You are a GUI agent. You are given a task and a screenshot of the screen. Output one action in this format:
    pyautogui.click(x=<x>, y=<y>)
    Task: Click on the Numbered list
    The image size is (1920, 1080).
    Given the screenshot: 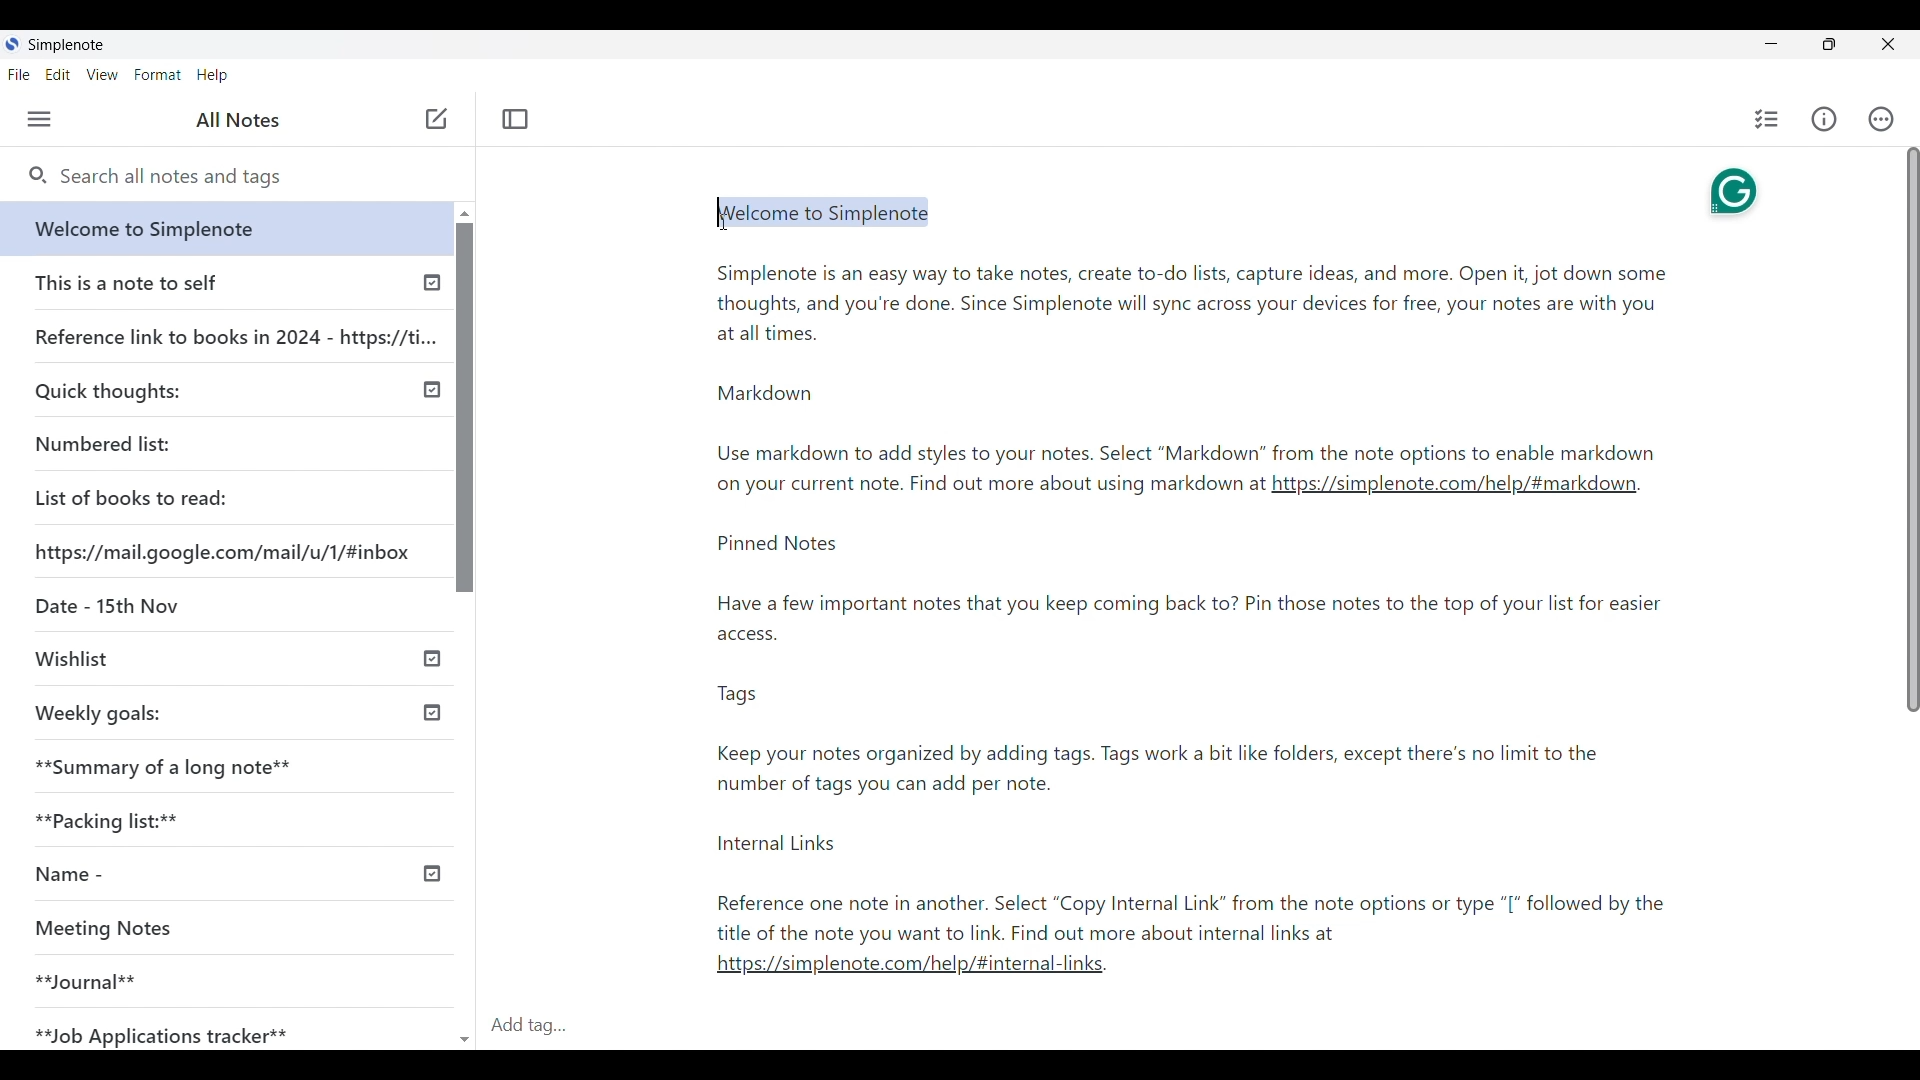 What is the action you would take?
    pyautogui.click(x=102, y=444)
    